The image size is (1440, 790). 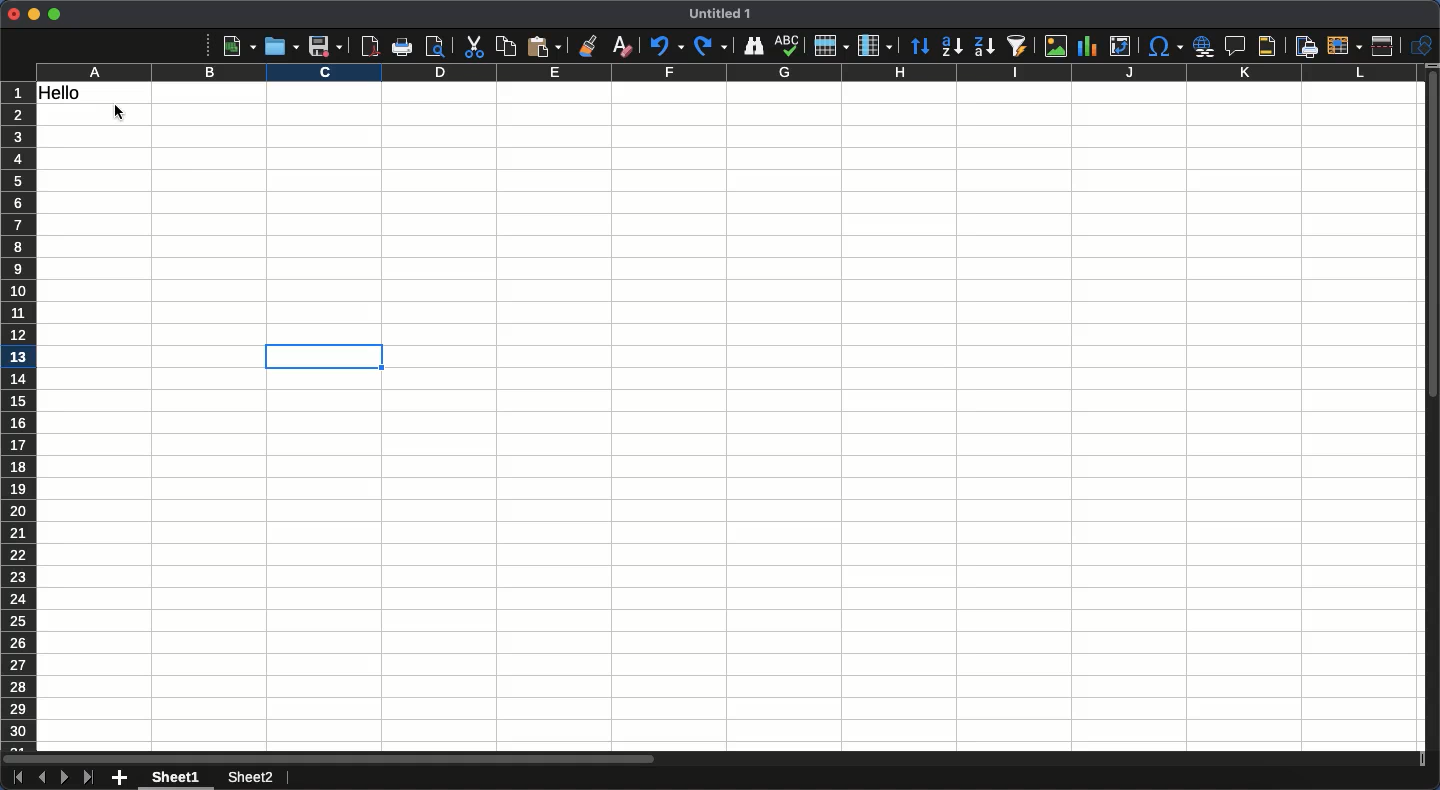 I want to click on Previous sheet, so click(x=41, y=777).